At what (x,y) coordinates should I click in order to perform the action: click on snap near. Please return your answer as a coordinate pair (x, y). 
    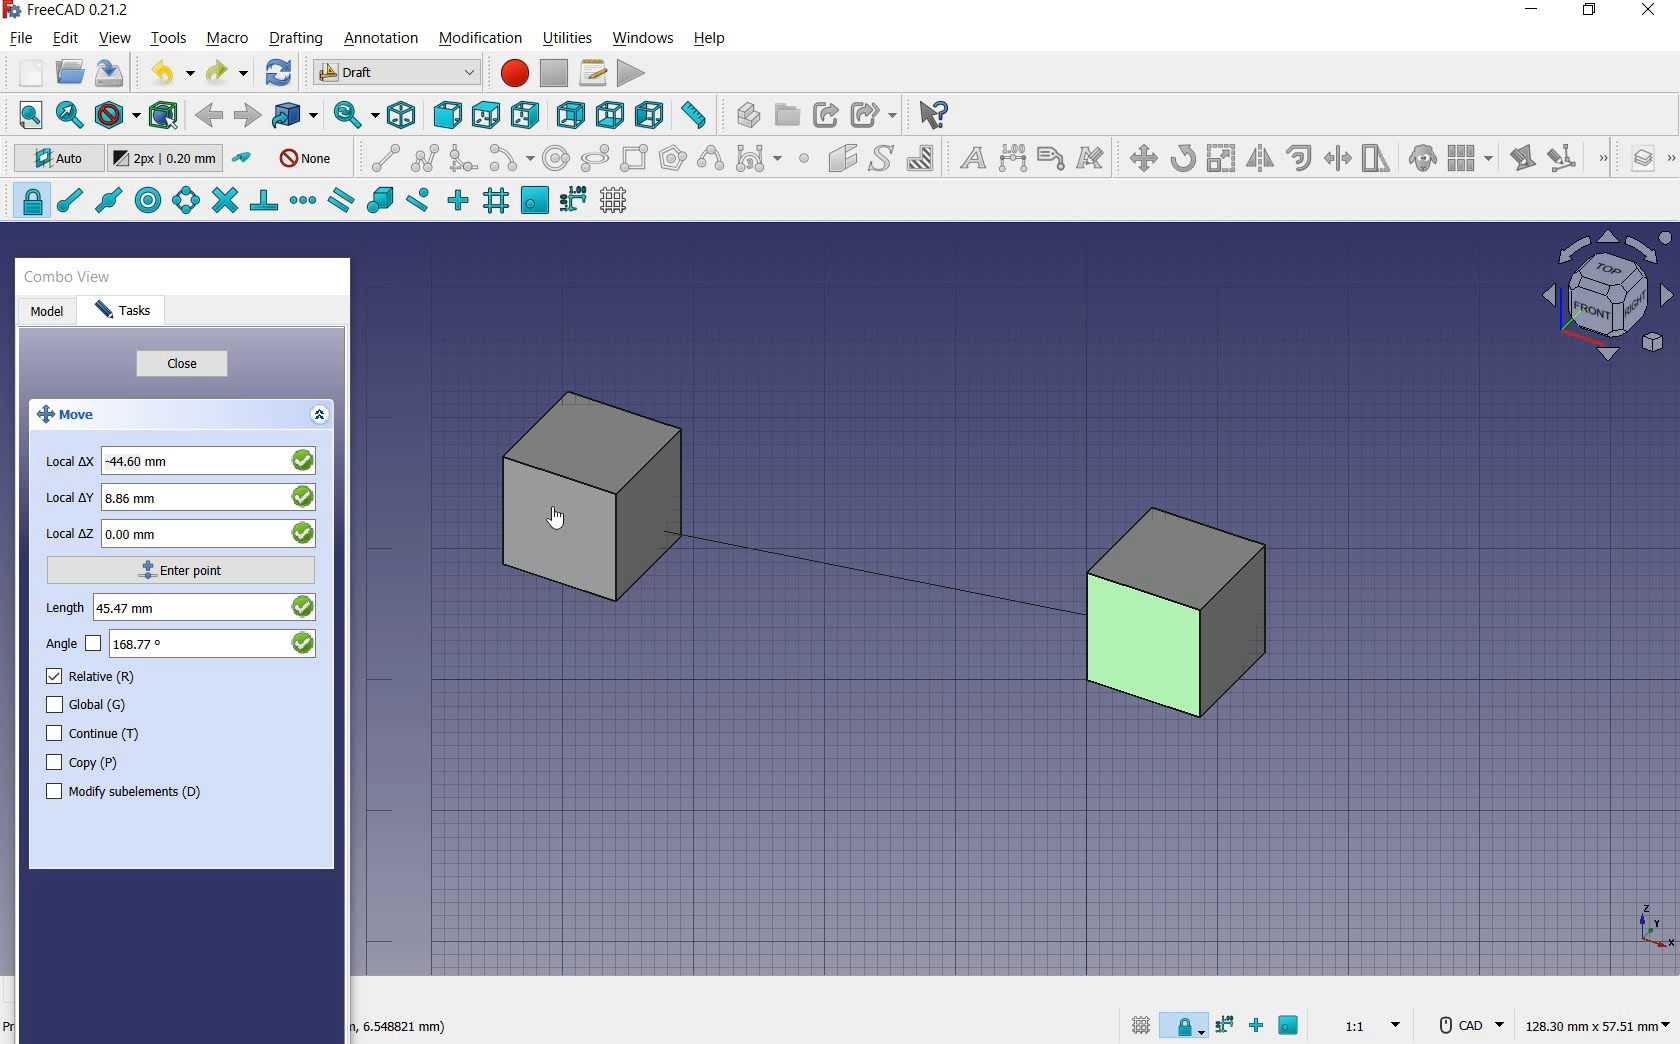
    Looking at the image, I should click on (418, 200).